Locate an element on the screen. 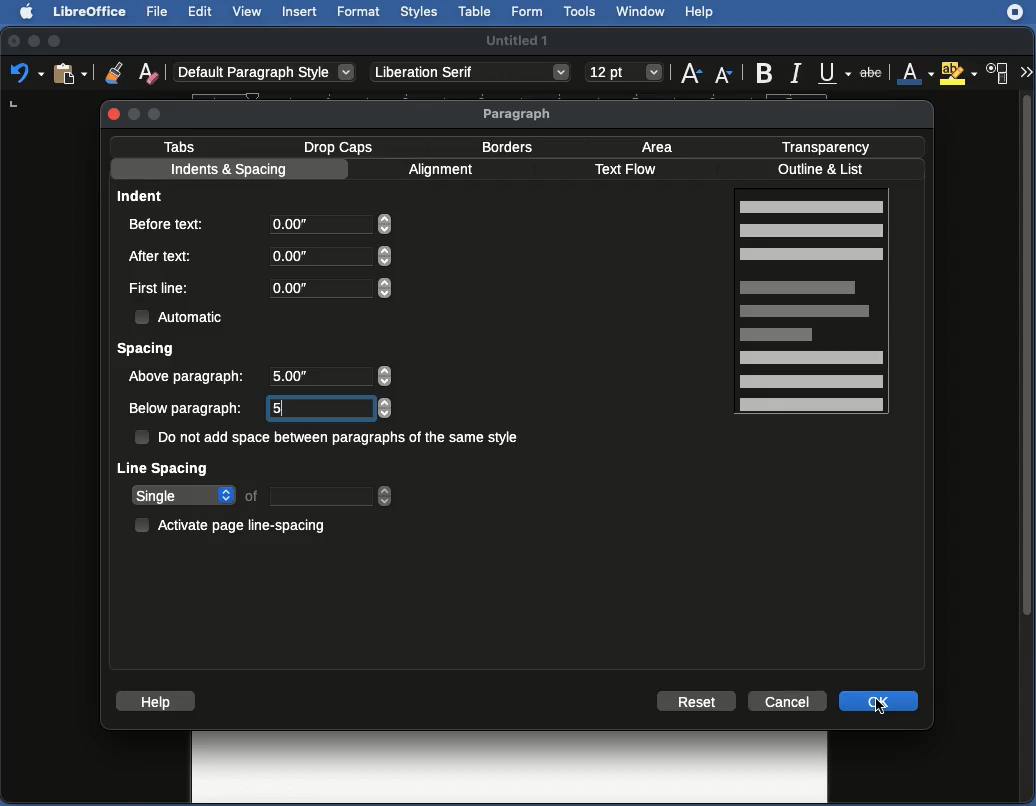  Font color is located at coordinates (914, 74).